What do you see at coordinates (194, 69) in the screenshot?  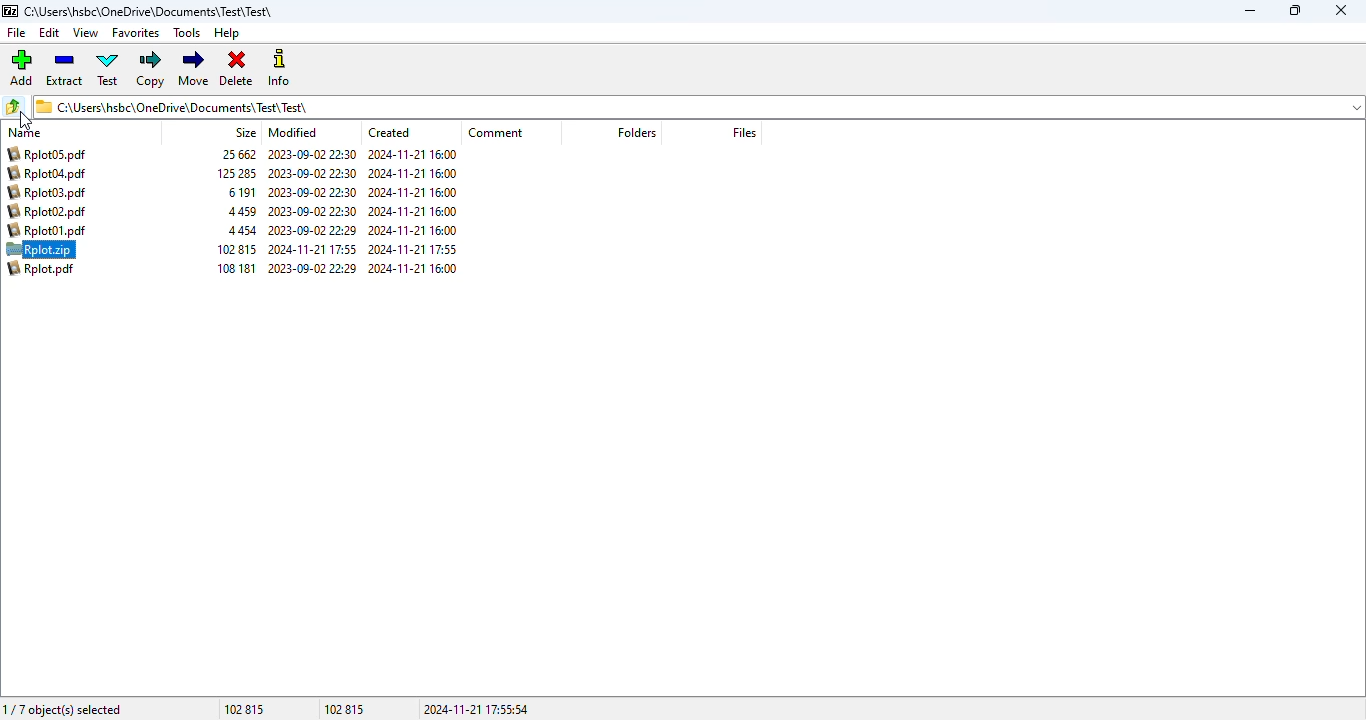 I see `move` at bounding box center [194, 69].